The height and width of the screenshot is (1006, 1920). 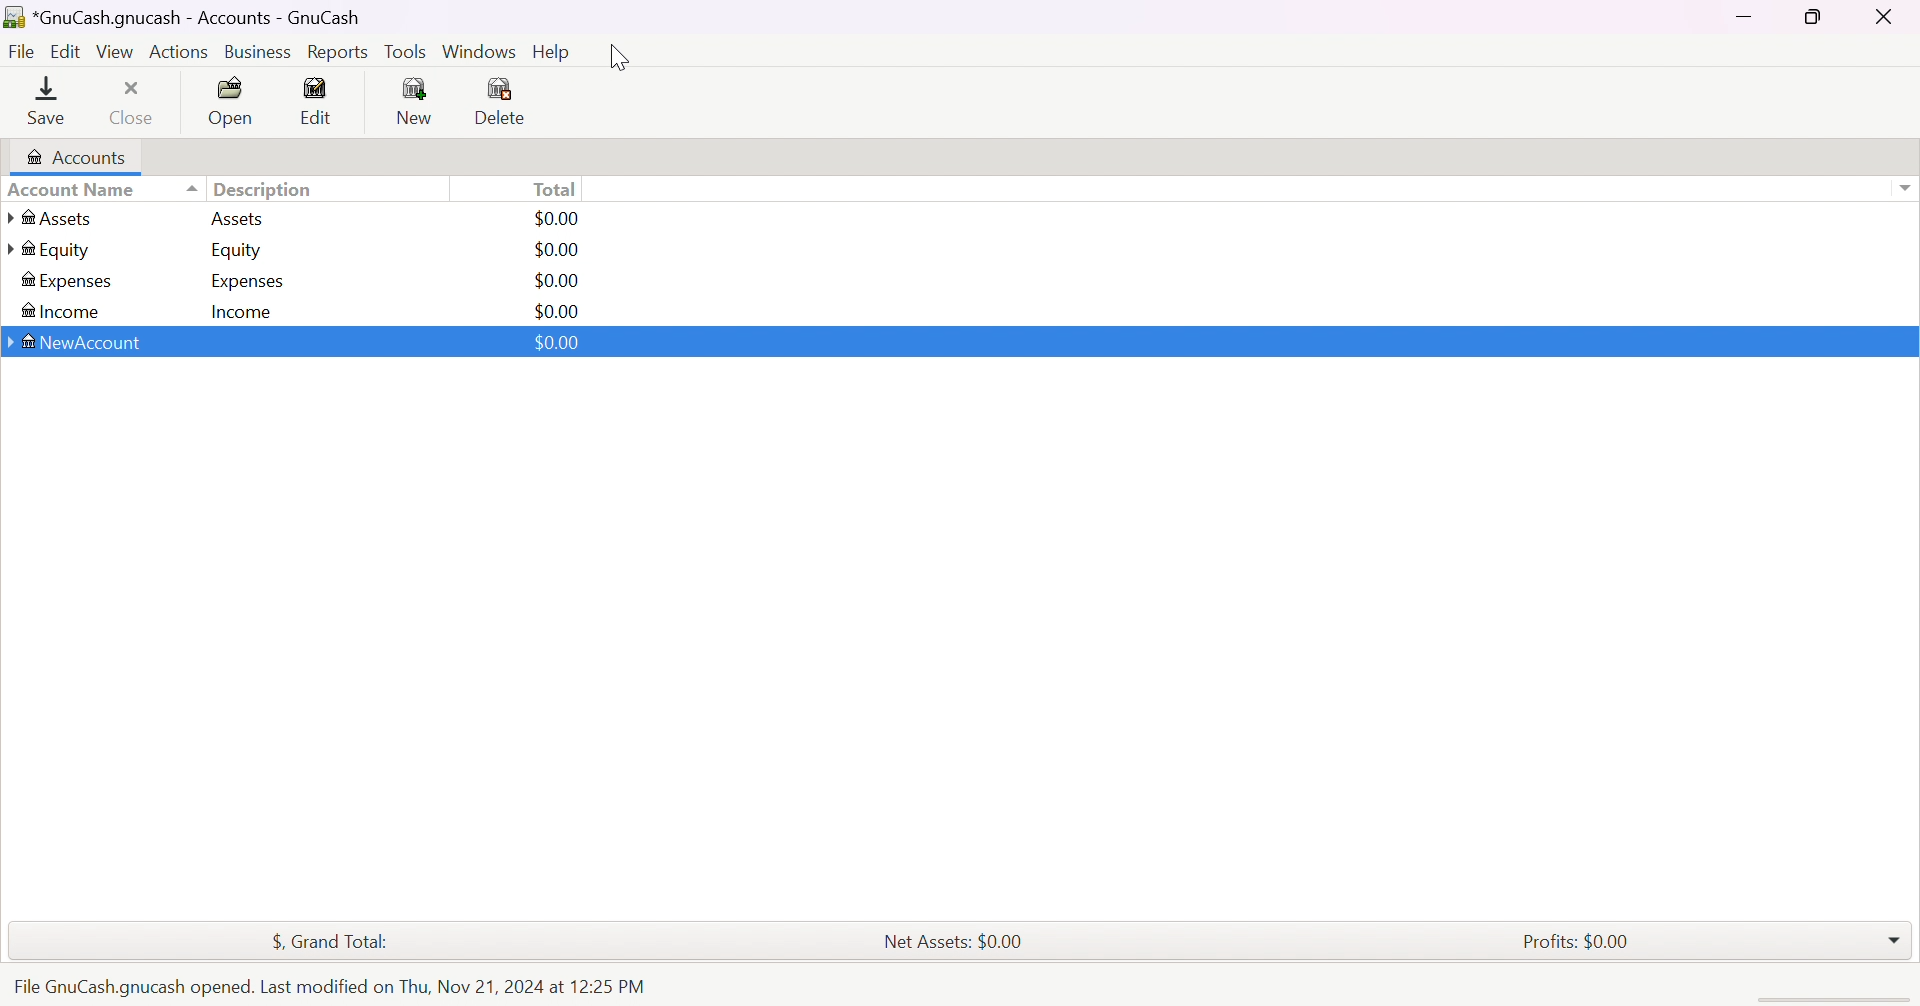 What do you see at coordinates (80, 342) in the screenshot?
I see `NewAccount` at bounding box center [80, 342].